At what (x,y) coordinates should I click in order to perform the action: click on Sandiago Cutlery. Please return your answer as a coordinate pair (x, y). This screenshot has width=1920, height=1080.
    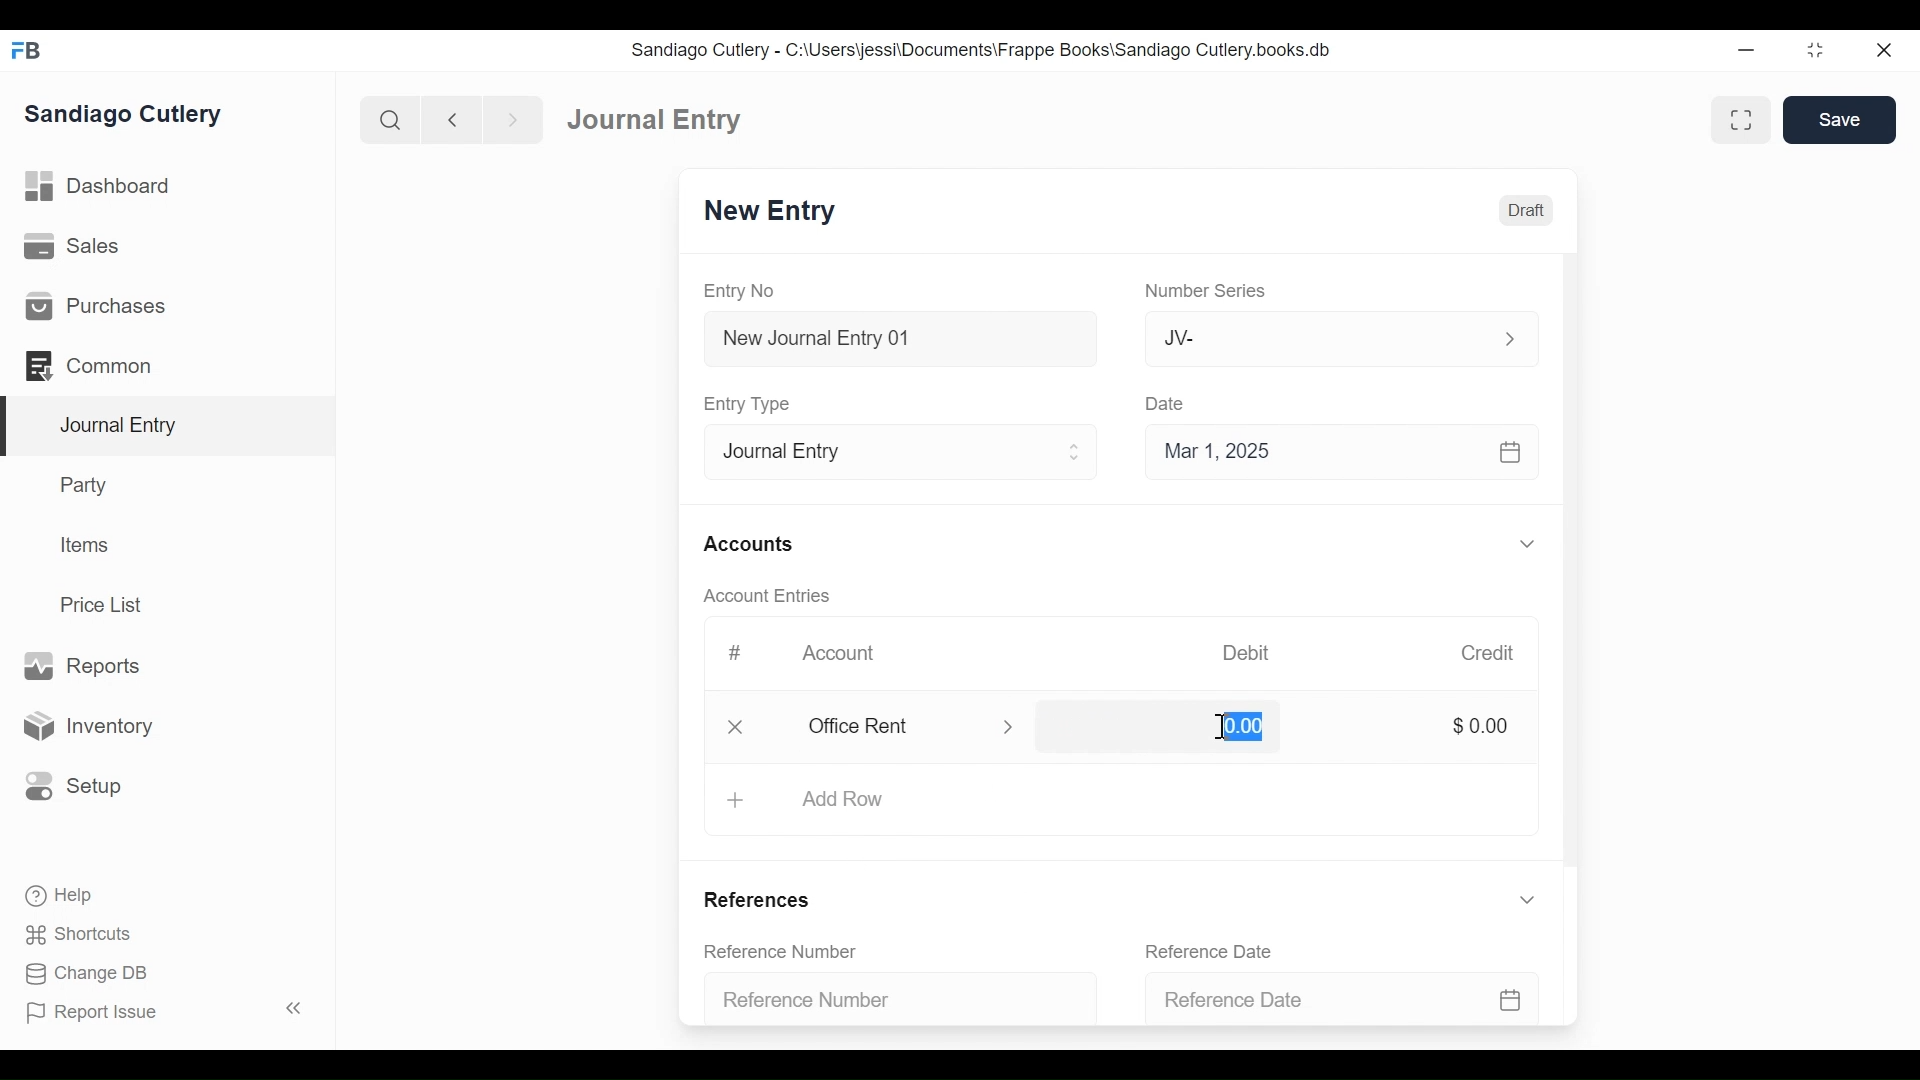
    Looking at the image, I should click on (134, 116).